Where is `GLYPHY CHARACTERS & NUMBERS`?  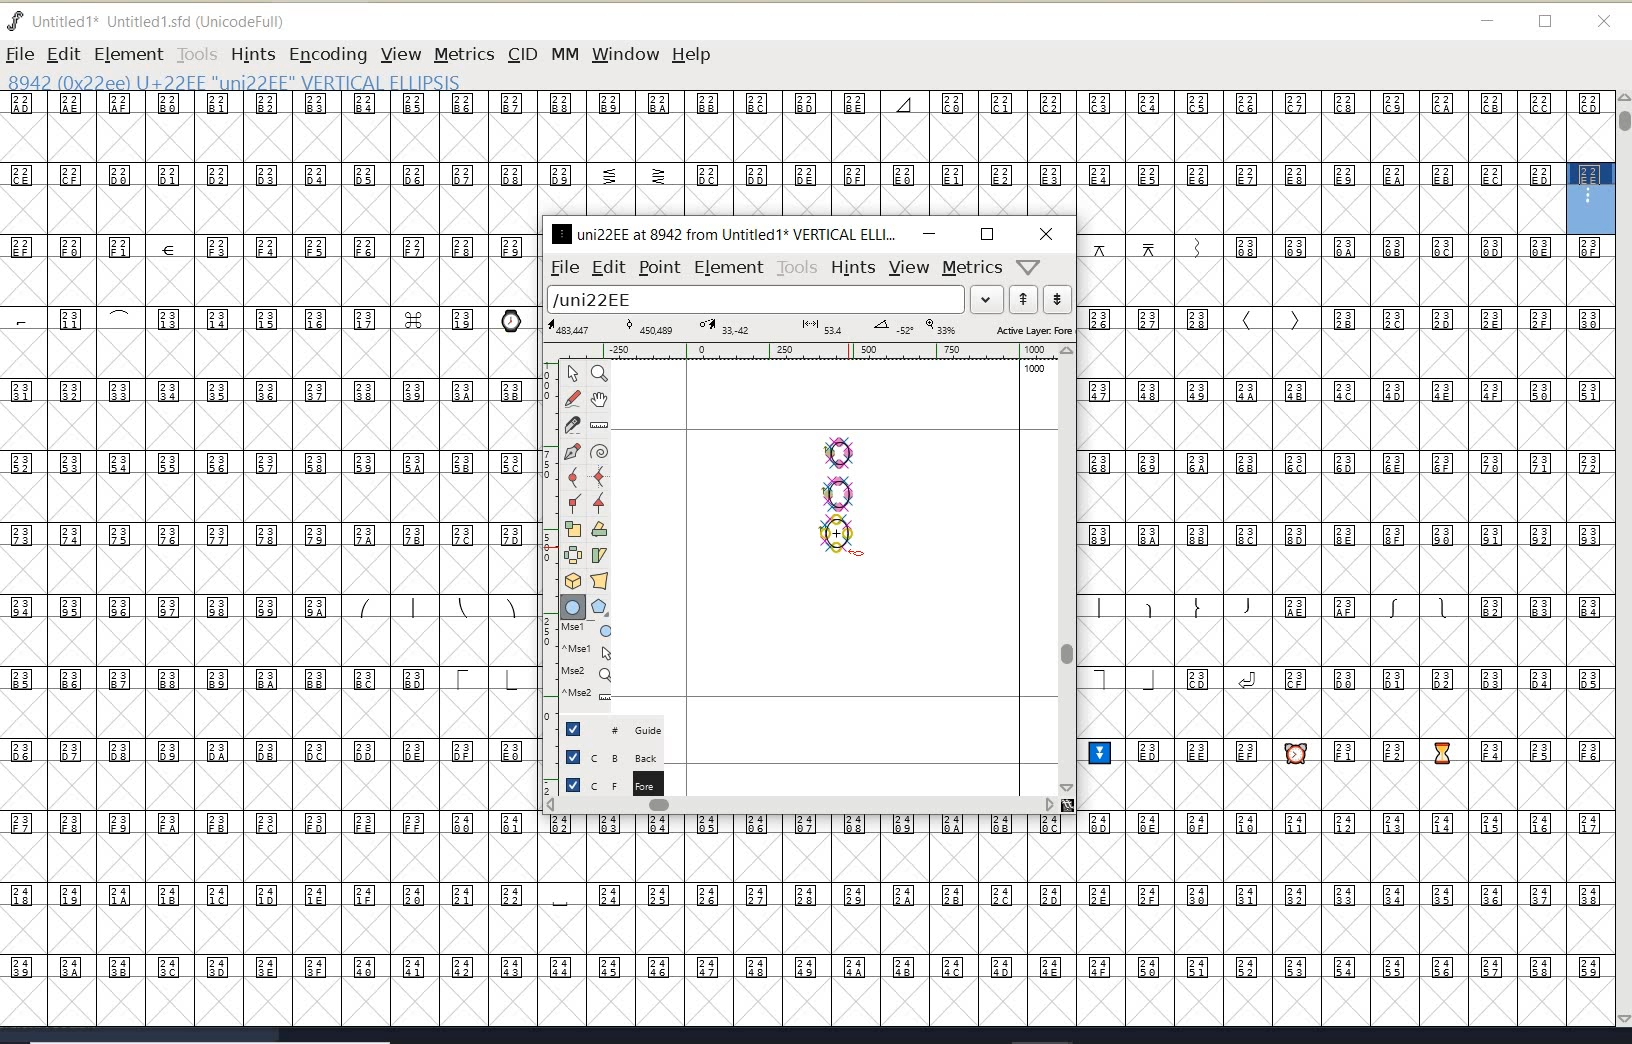
GLYPHY CHARACTERS & NUMBERS is located at coordinates (782, 154).